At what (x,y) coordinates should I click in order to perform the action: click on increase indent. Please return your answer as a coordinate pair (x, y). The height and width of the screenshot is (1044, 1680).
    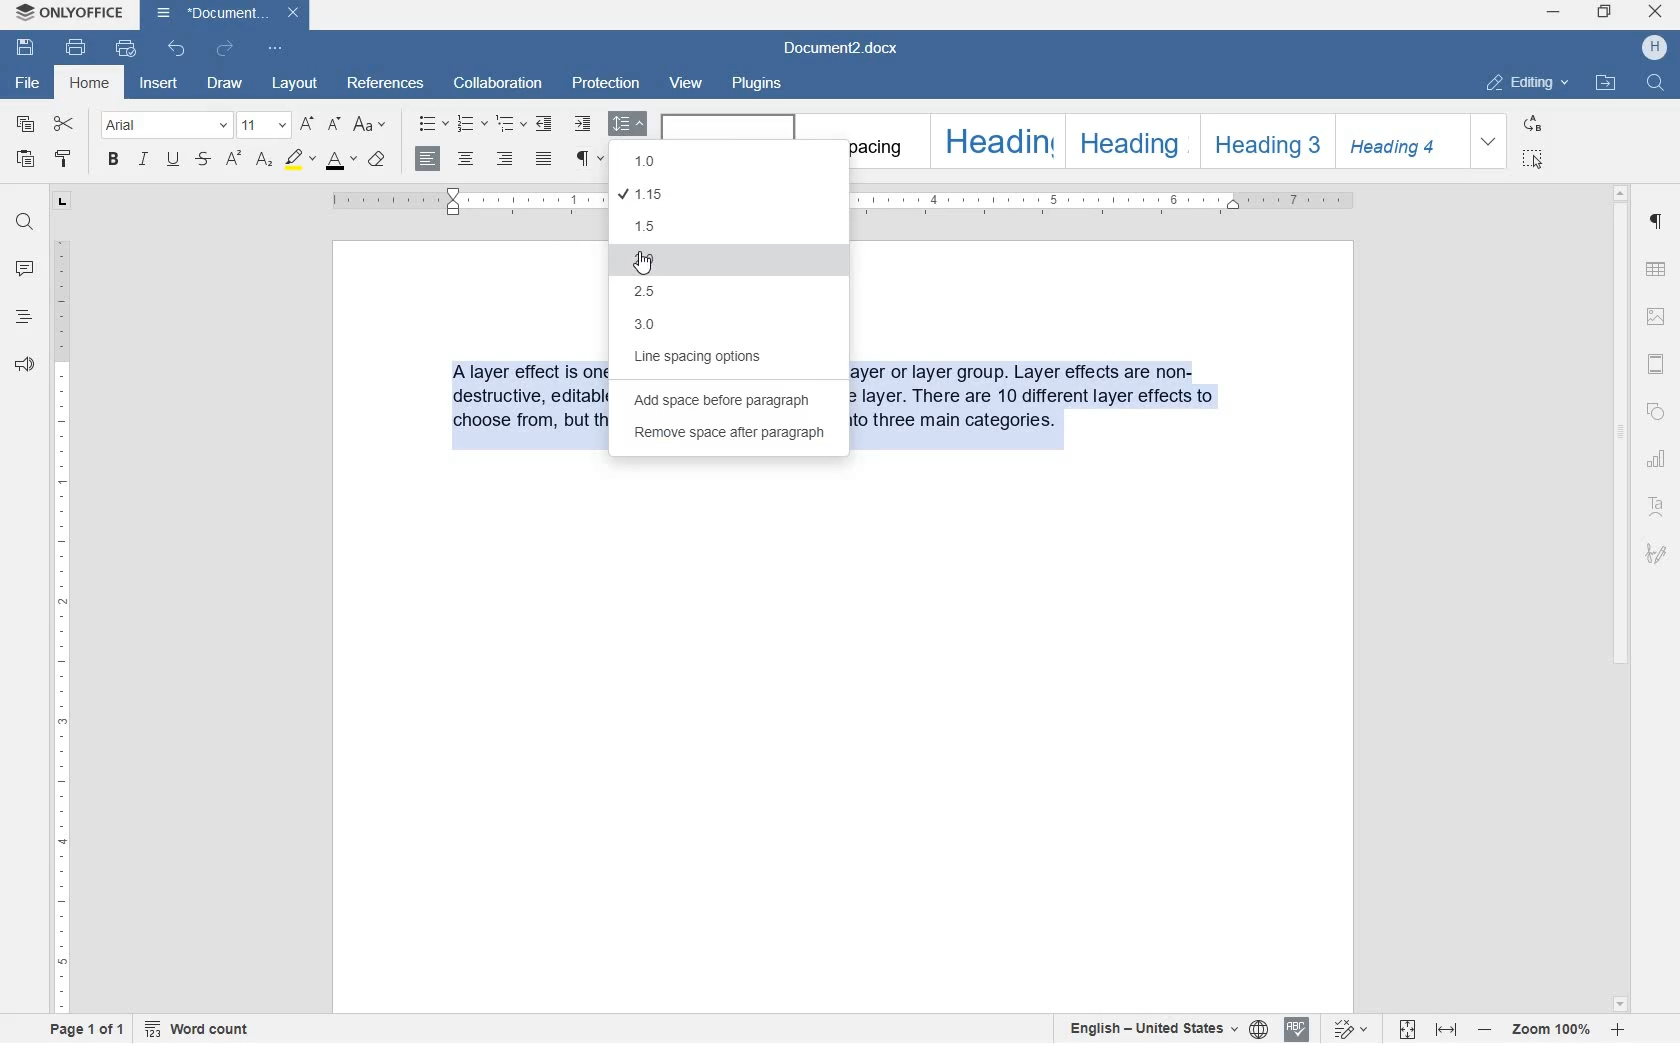
    Looking at the image, I should click on (583, 125).